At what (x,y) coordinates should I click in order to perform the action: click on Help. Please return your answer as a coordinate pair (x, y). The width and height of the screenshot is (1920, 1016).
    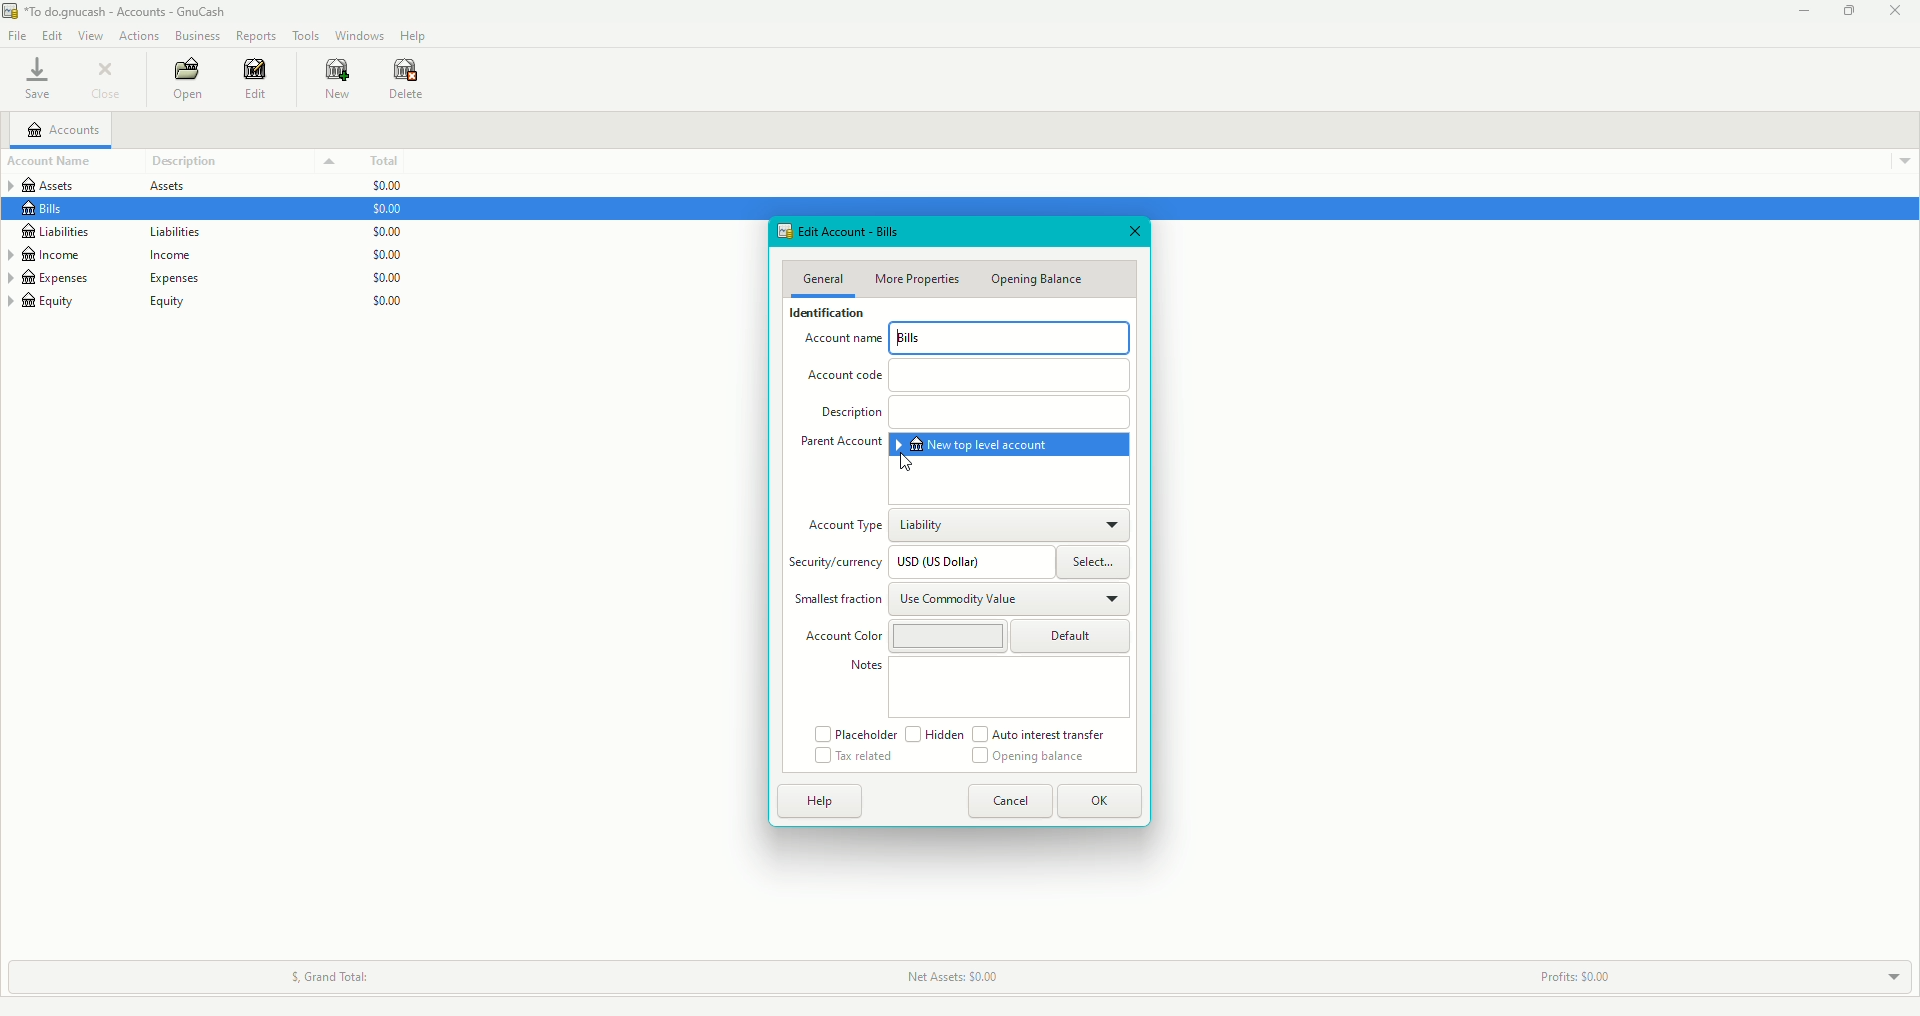
    Looking at the image, I should click on (414, 37).